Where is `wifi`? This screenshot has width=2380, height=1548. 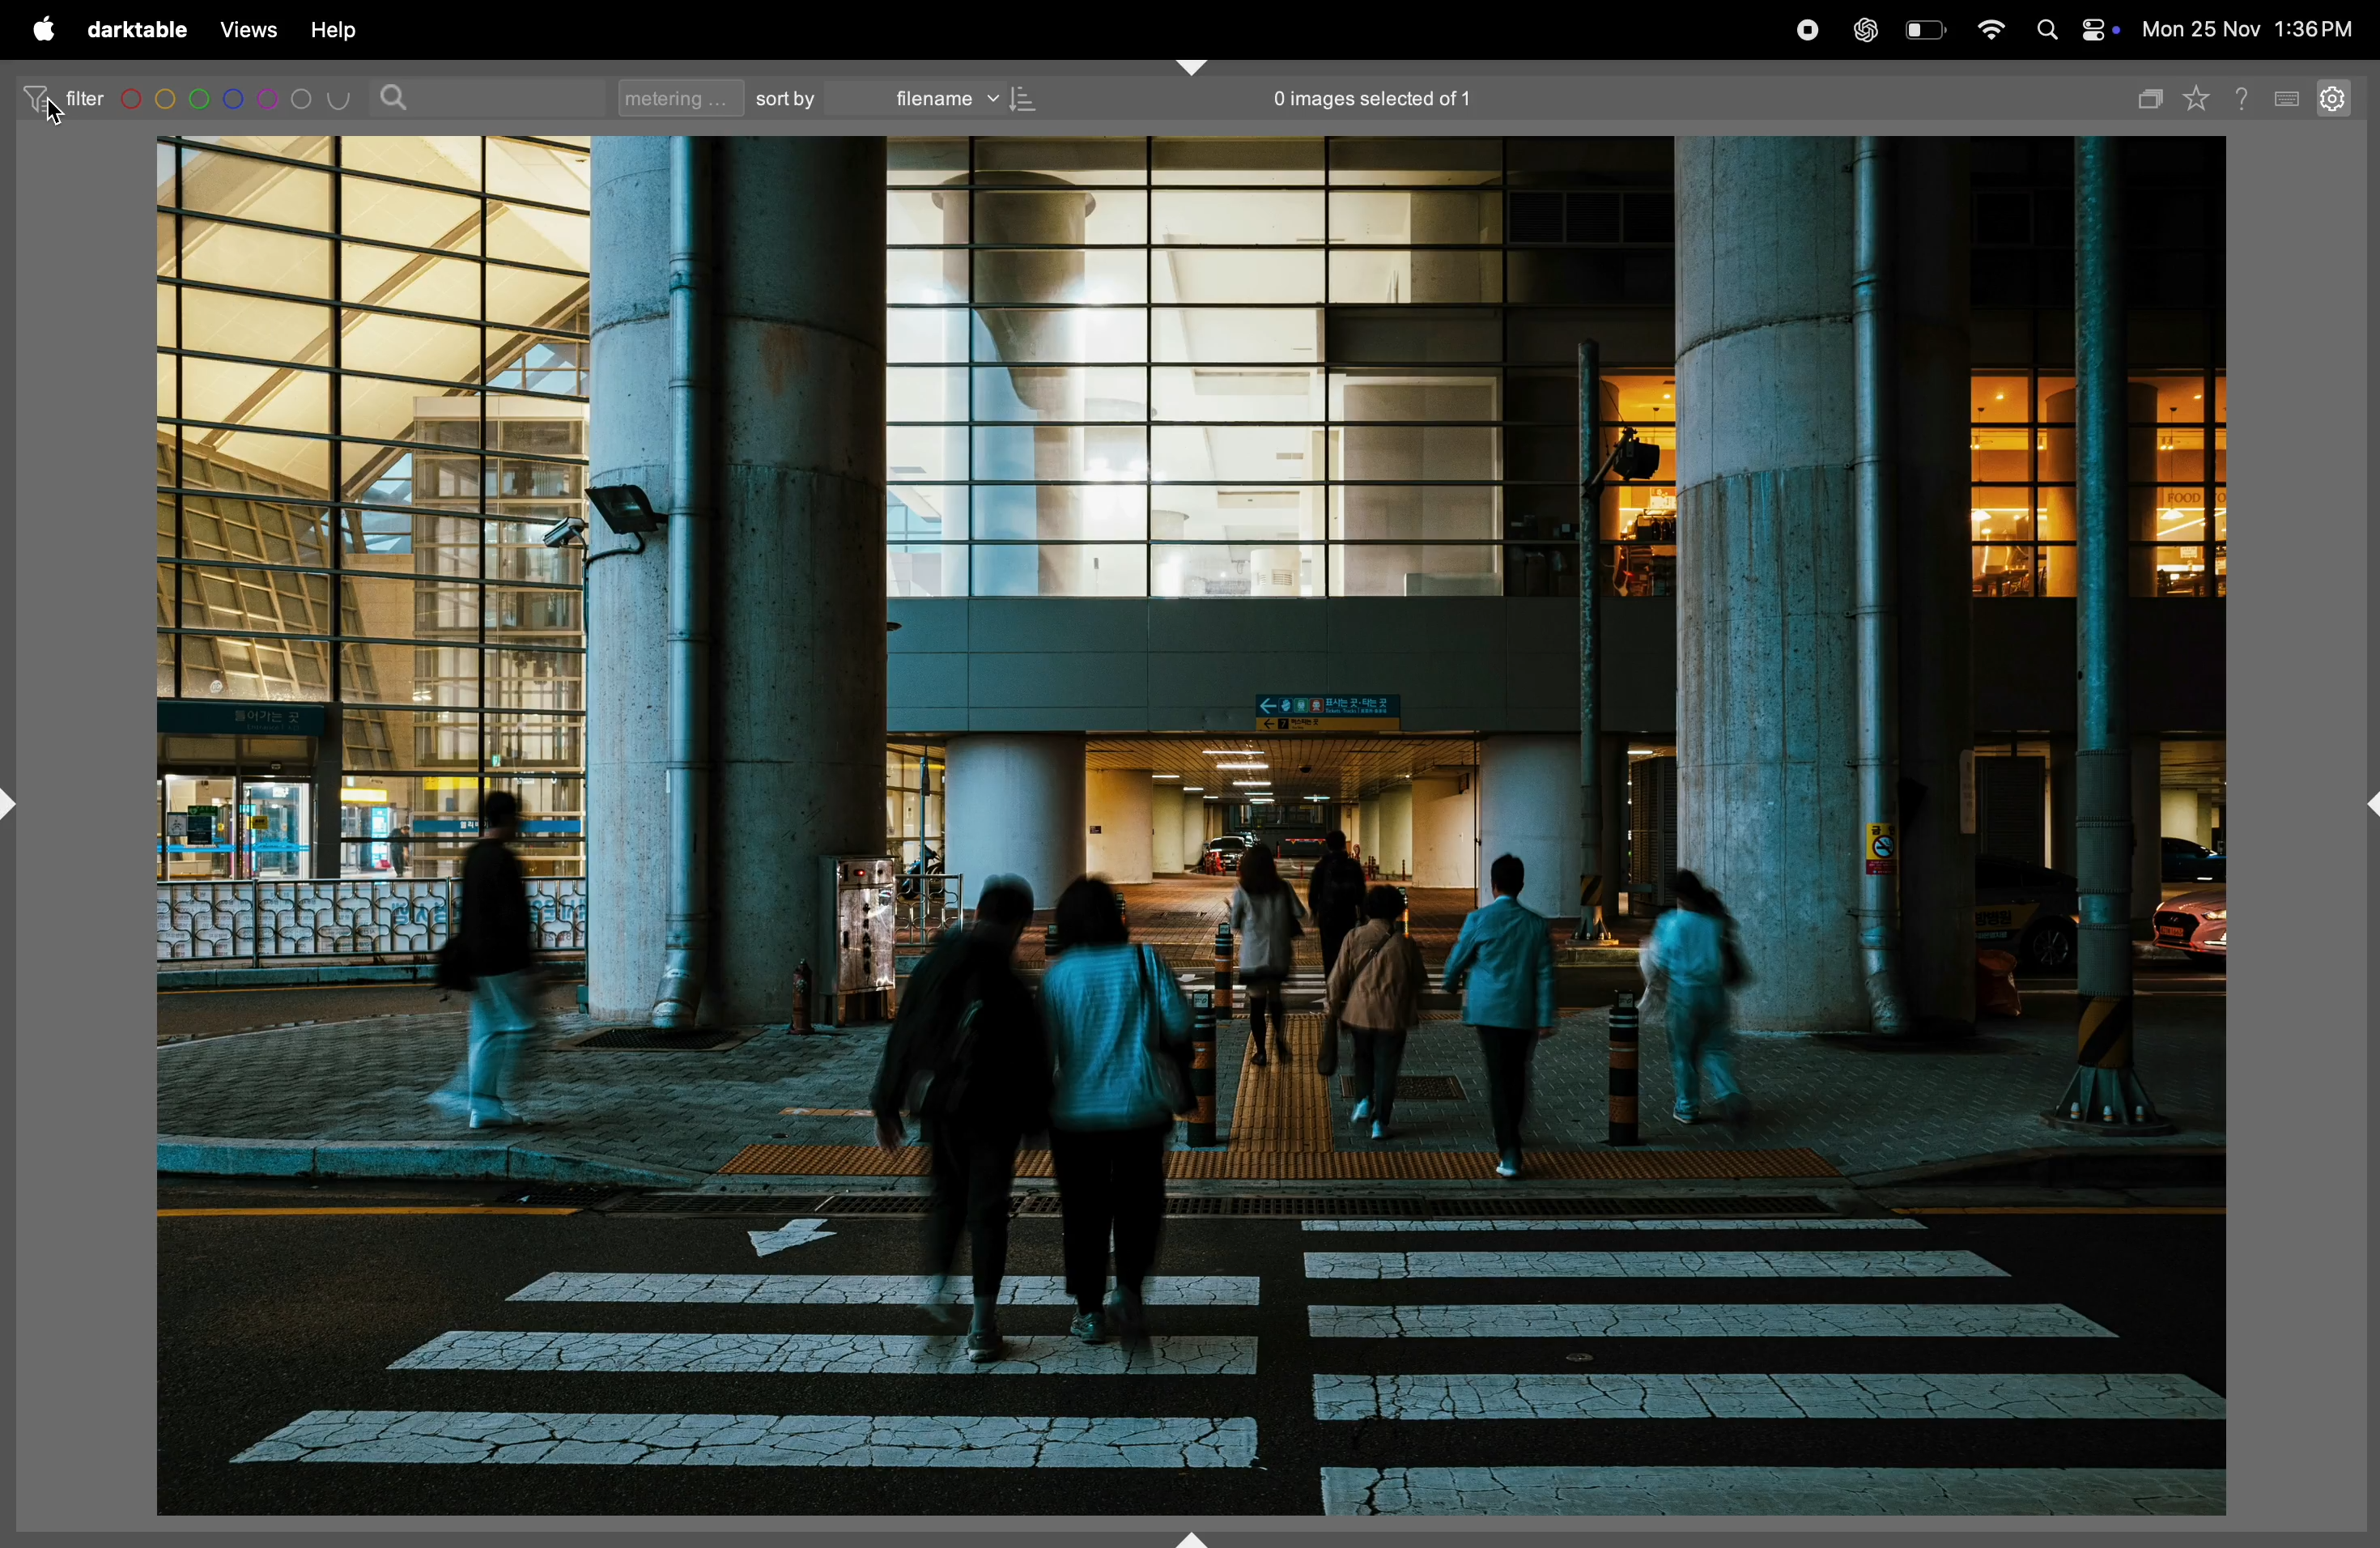 wifi is located at coordinates (1991, 29).